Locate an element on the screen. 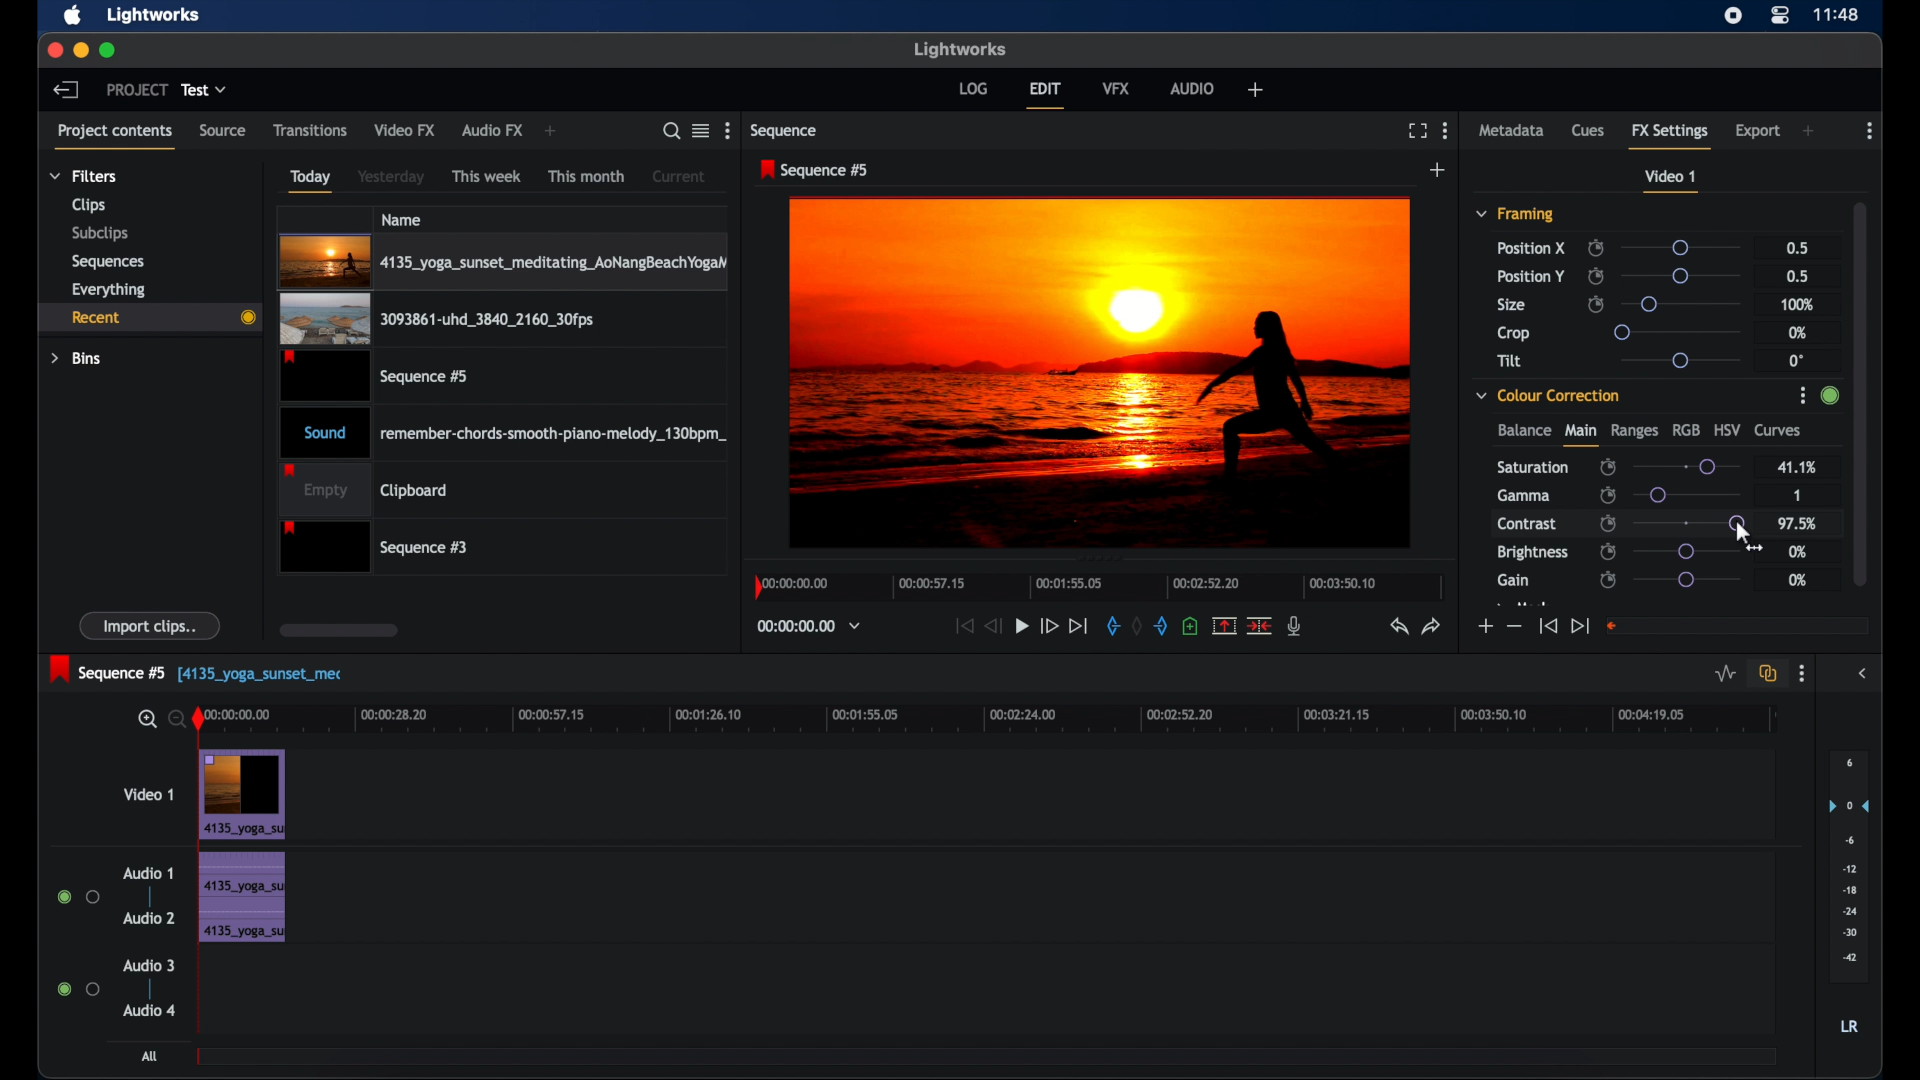  toggle auto track sync is located at coordinates (1765, 672).